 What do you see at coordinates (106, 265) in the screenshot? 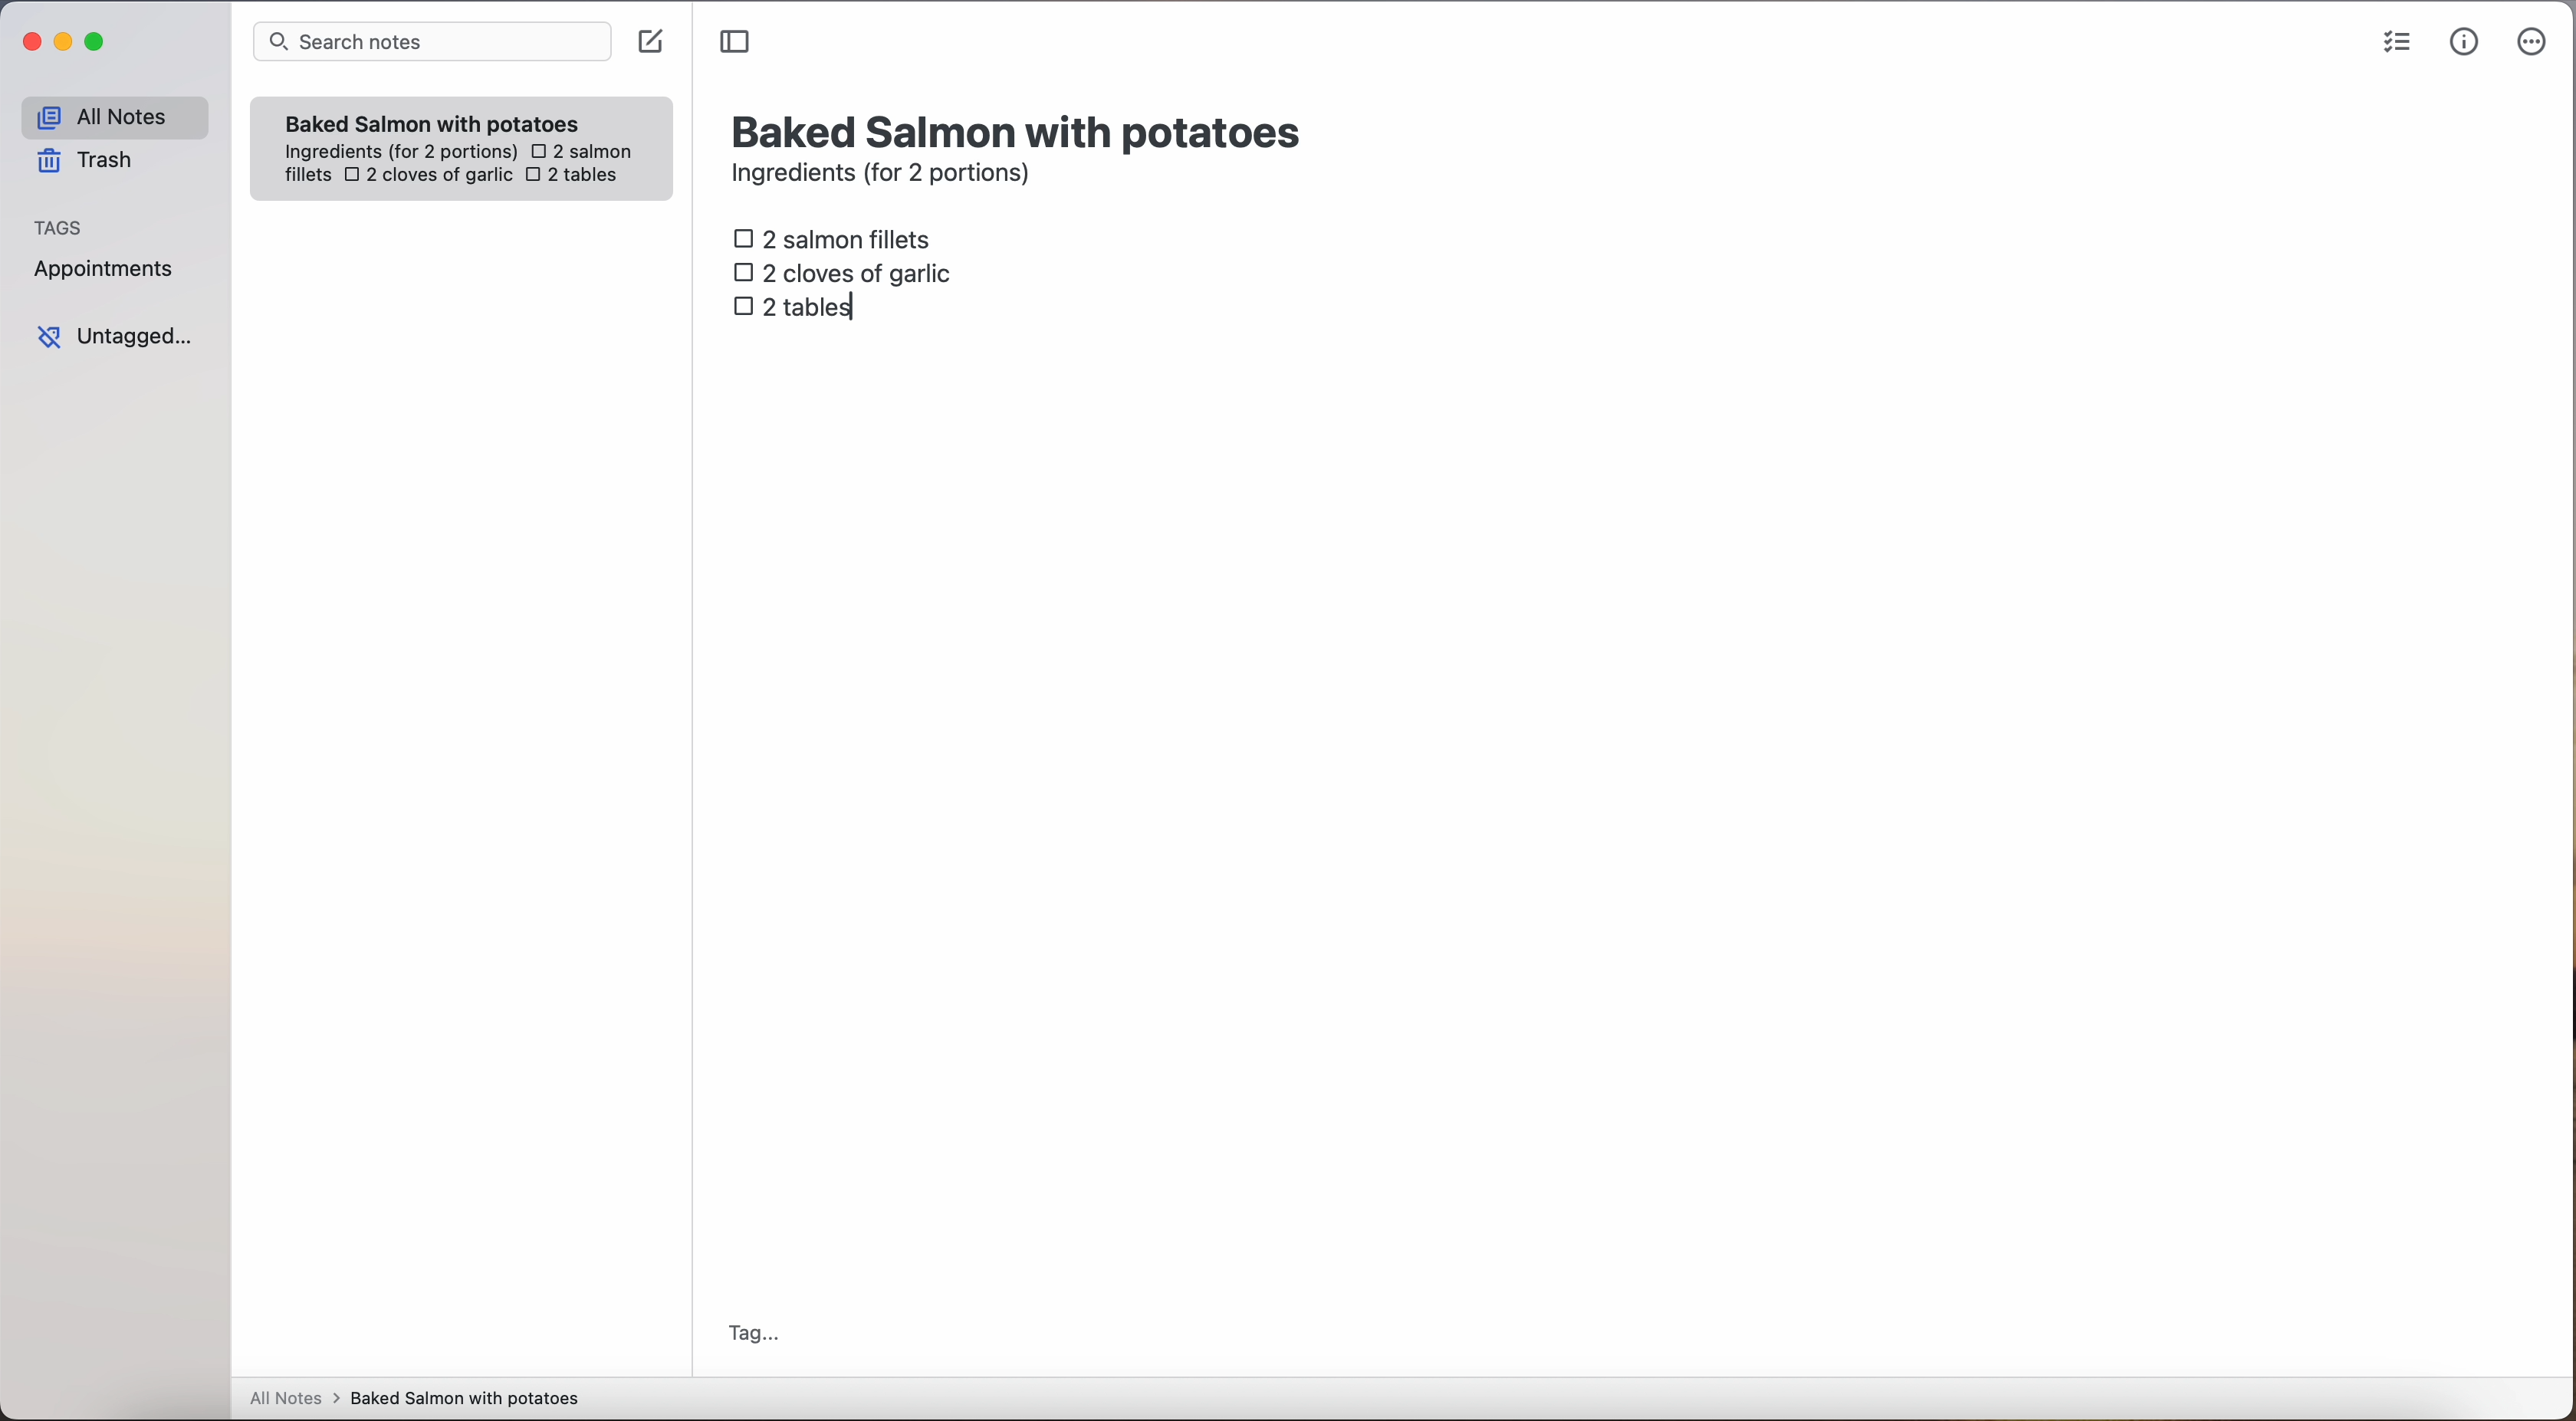
I see `appointments tag` at bounding box center [106, 265].